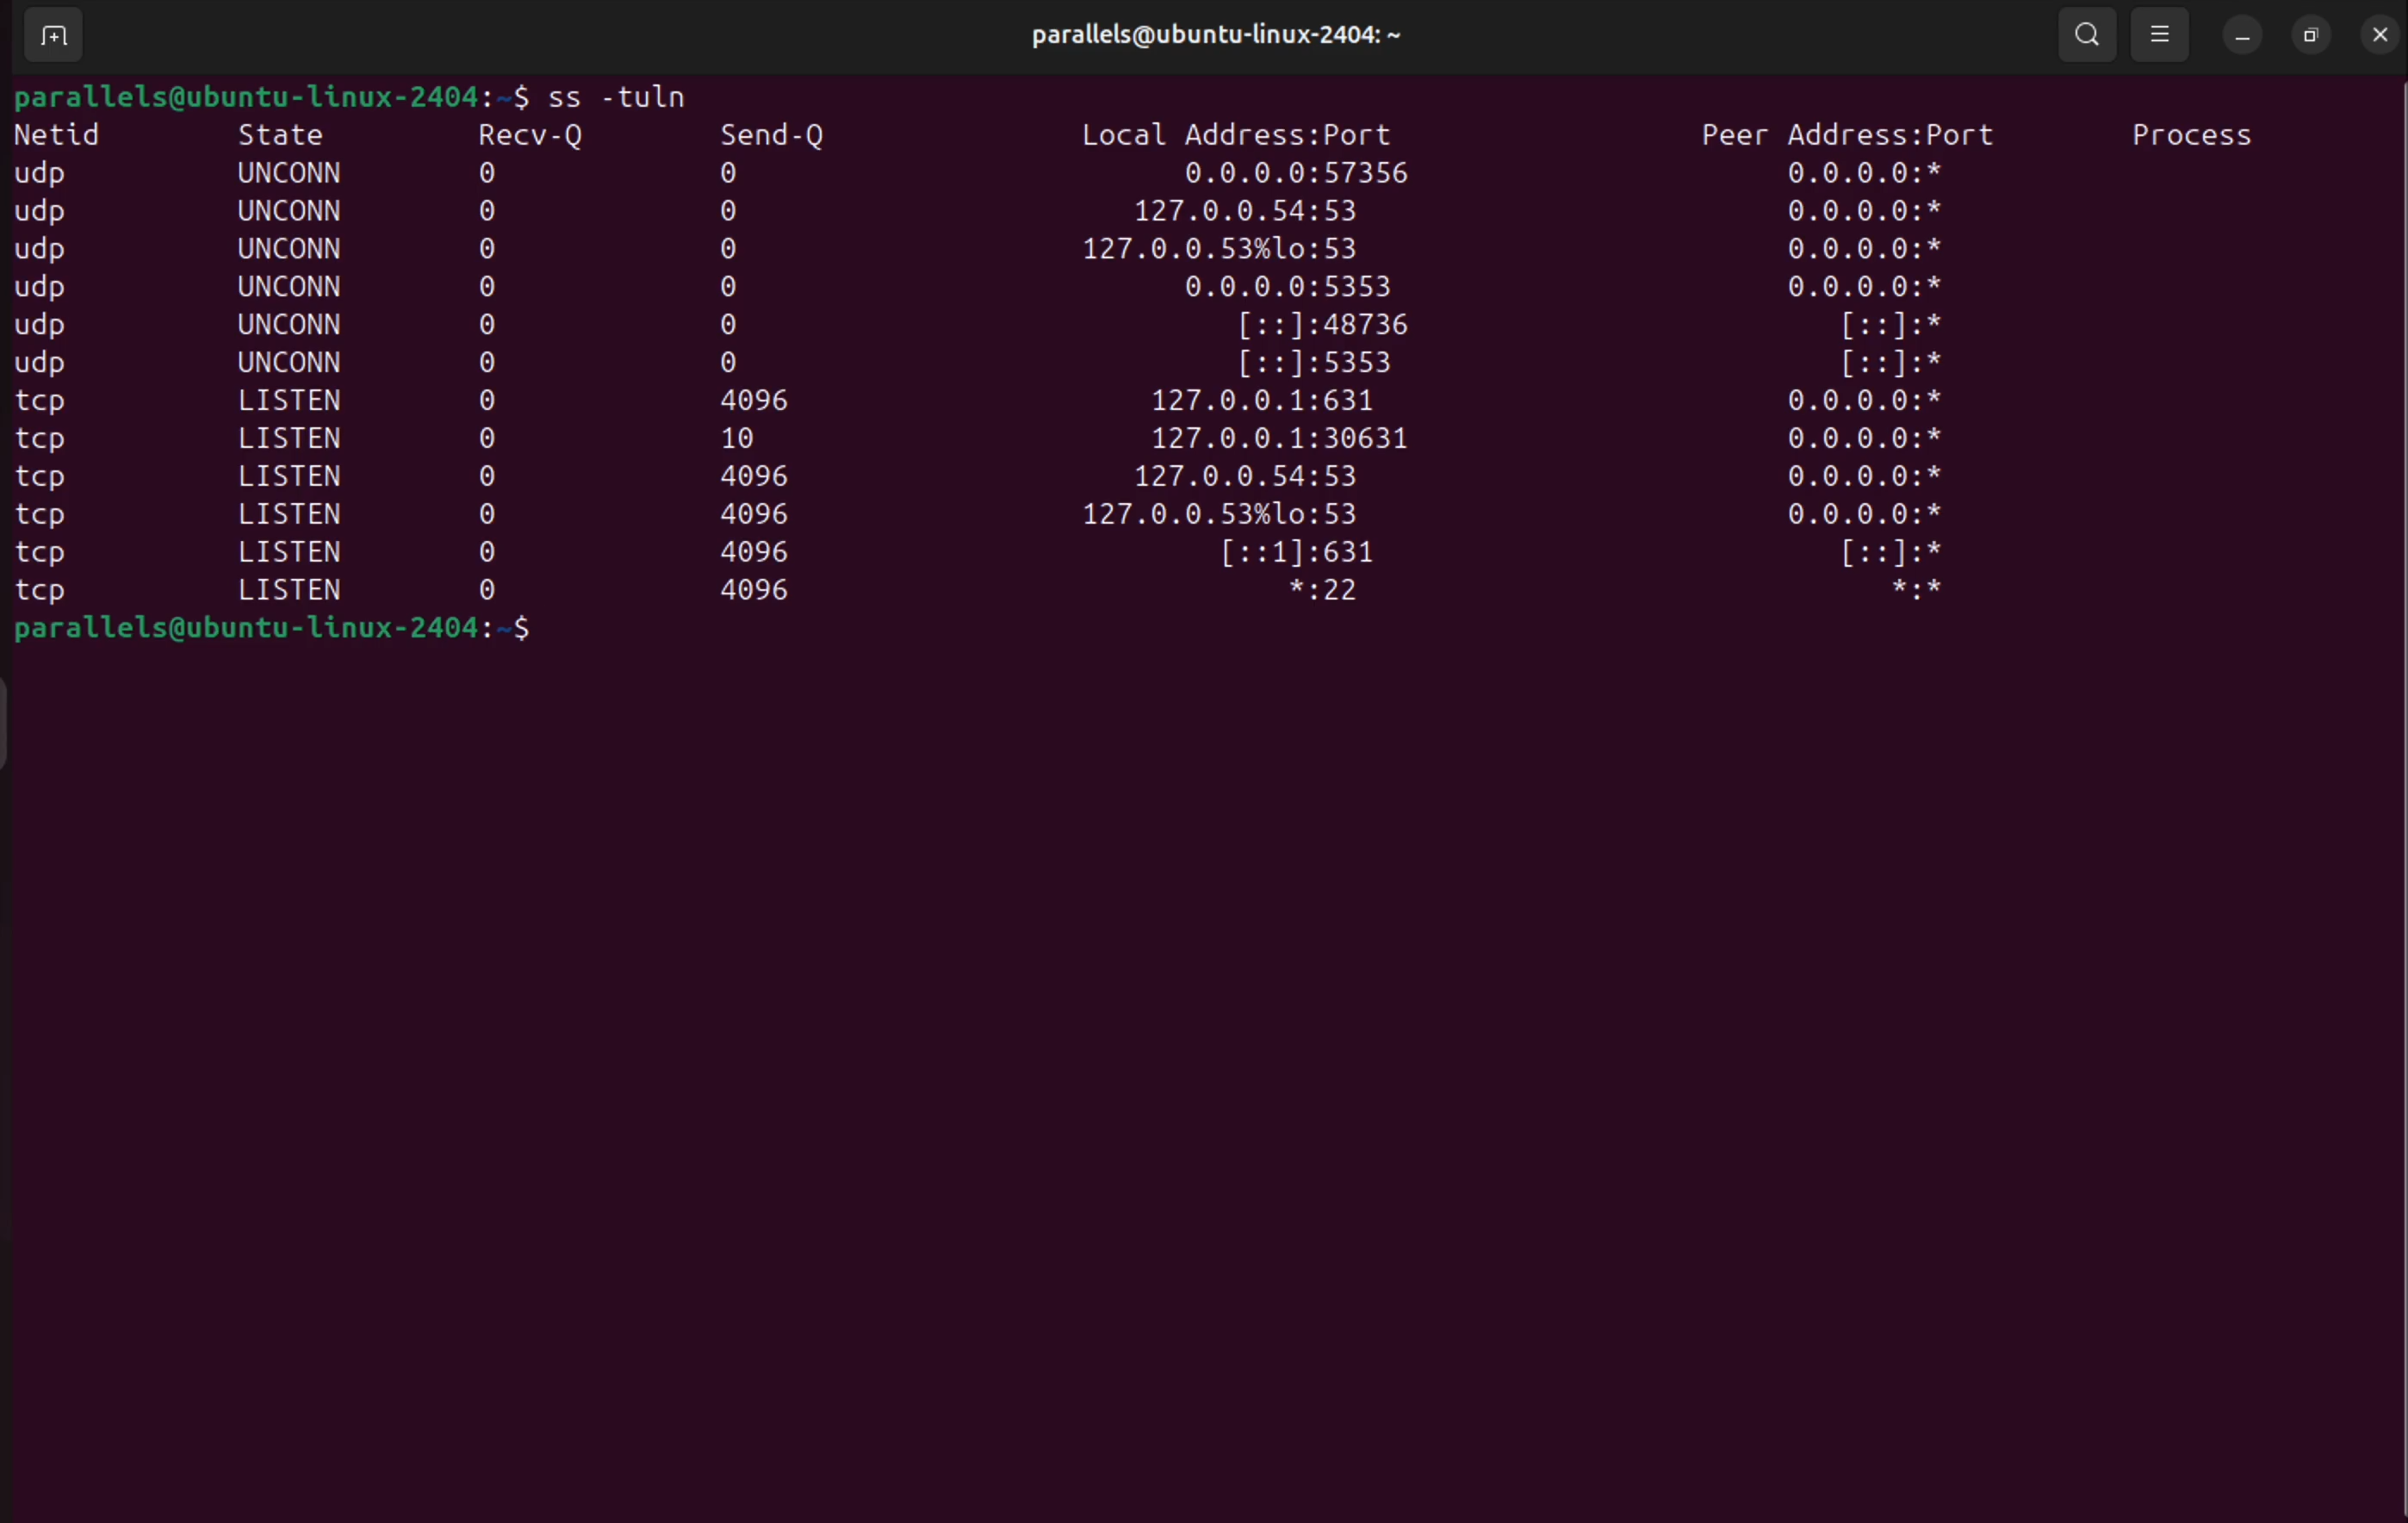 Image resolution: width=2408 pixels, height=1523 pixels. I want to click on .0.0.00.0, so click(1867, 403).